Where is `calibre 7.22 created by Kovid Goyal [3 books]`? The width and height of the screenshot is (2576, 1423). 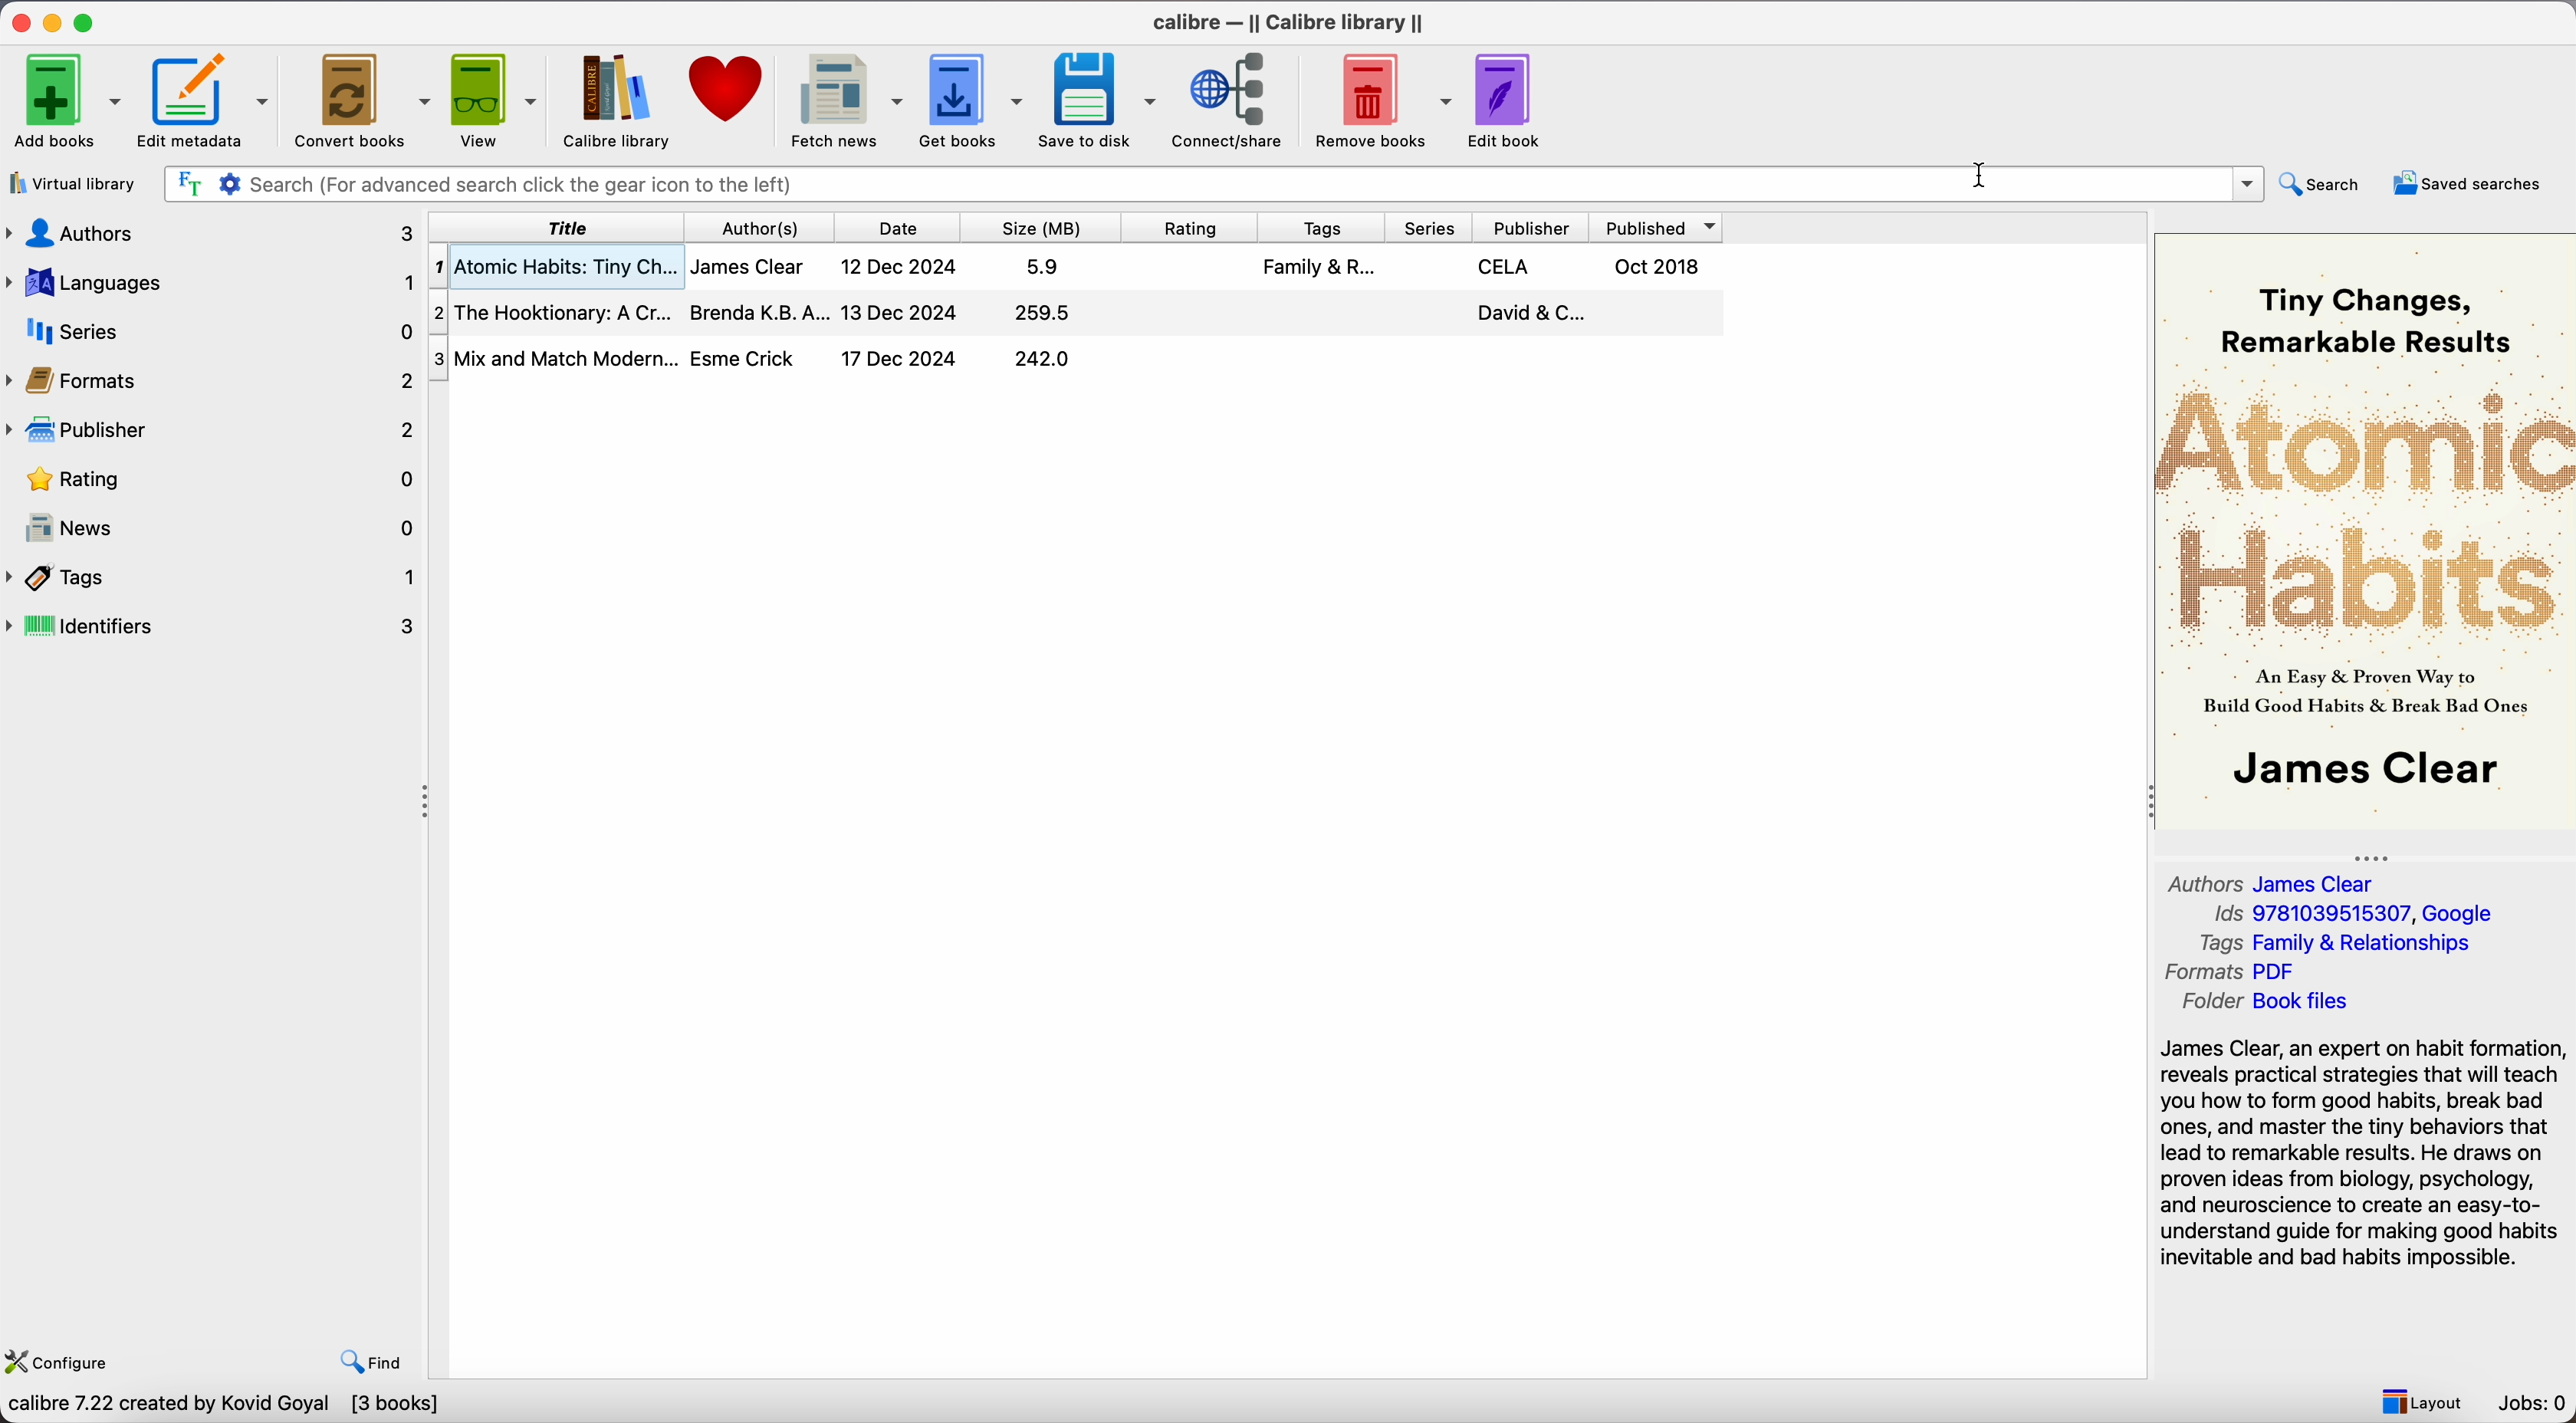
calibre 7.22 created by Kovid Goyal [3 books] is located at coordinates (222, 1407).